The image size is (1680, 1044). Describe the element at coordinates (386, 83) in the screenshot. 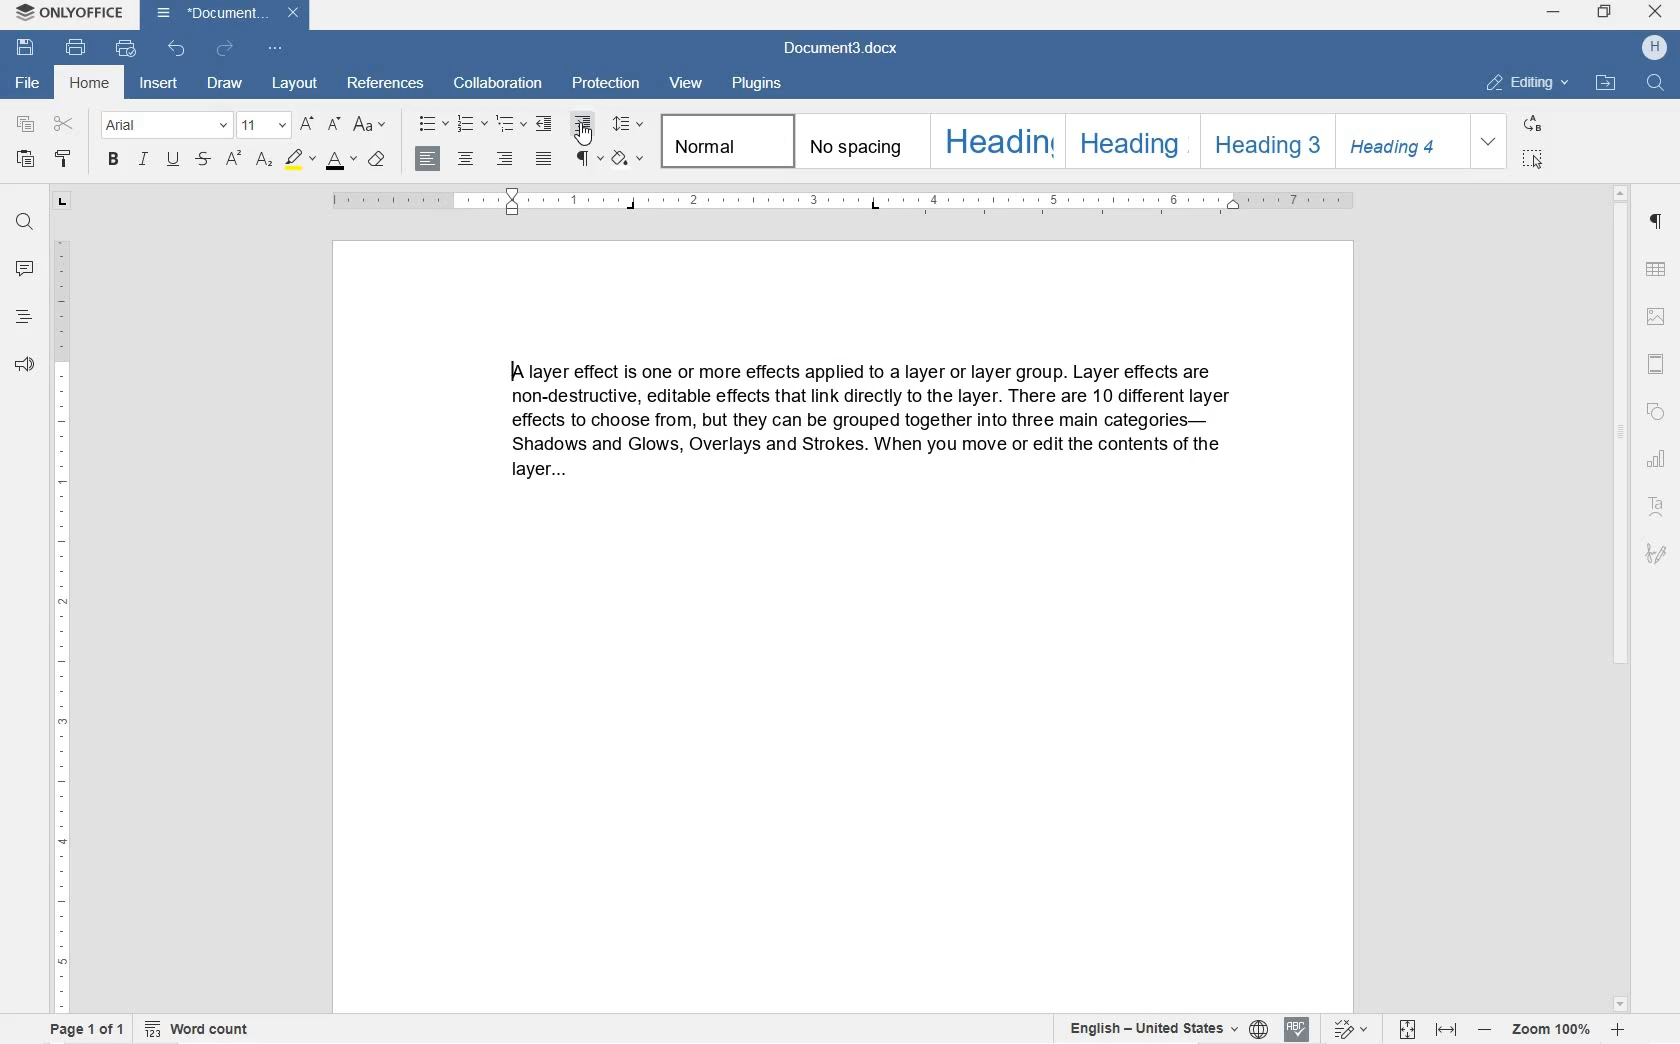

I see `EFERENCES` at that location.